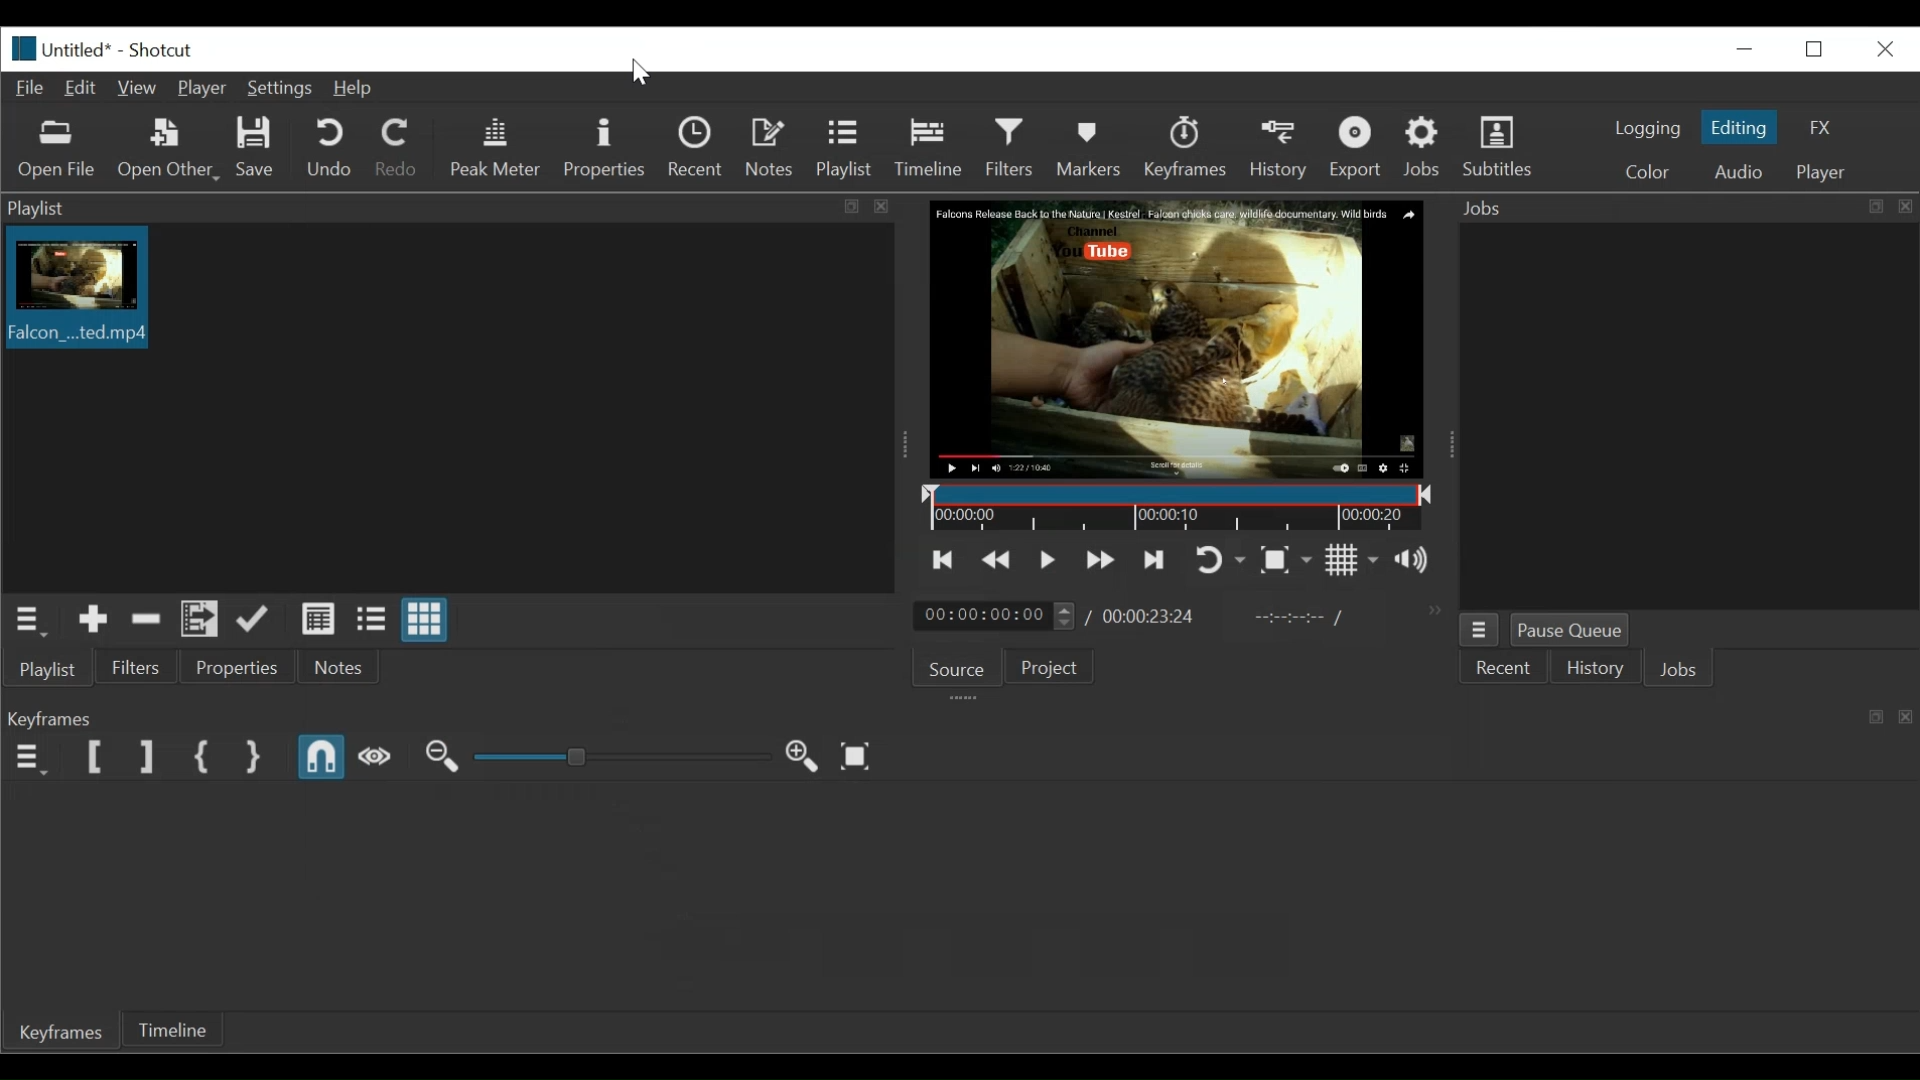 This screenshot has height=1080, width=1920. What do you see at coordinates (1882, 49) in the screenshot?
I see `Close` at bounding box center [1882, 49].